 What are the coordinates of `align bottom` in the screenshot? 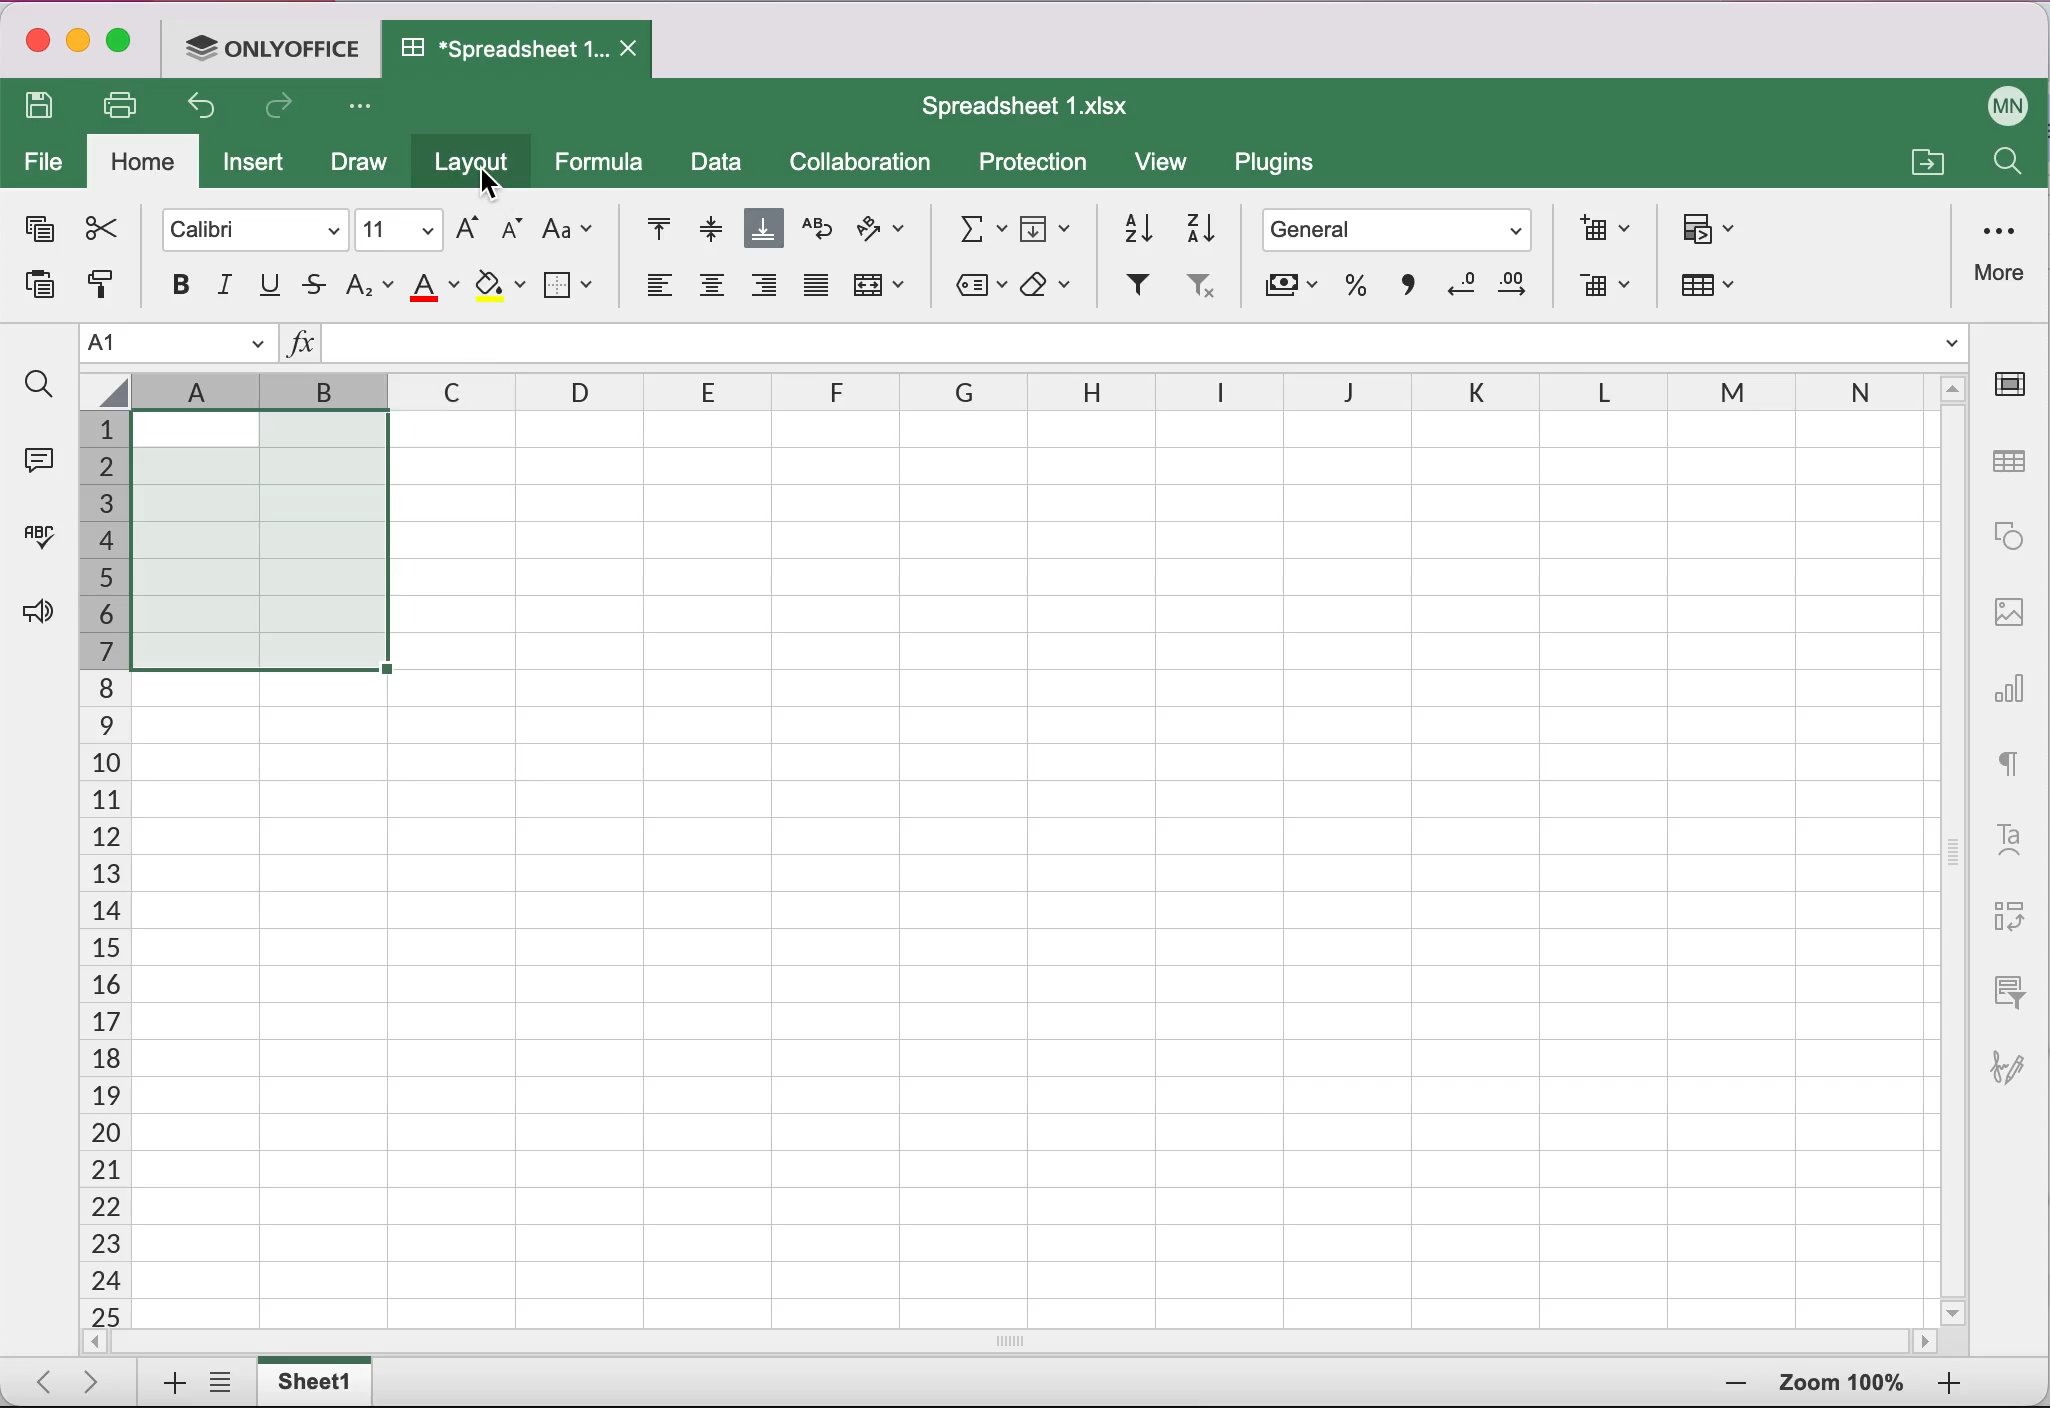 It's located at (765, 231).